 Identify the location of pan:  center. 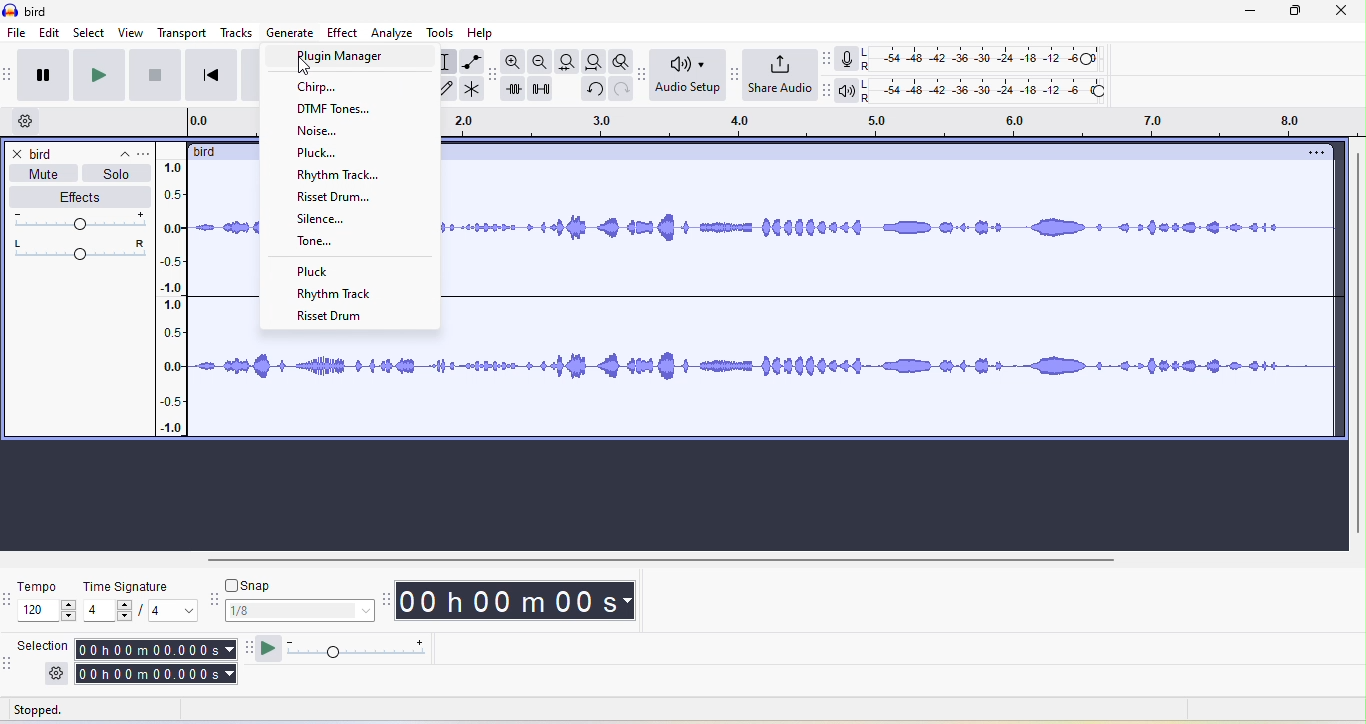
(78, 250).